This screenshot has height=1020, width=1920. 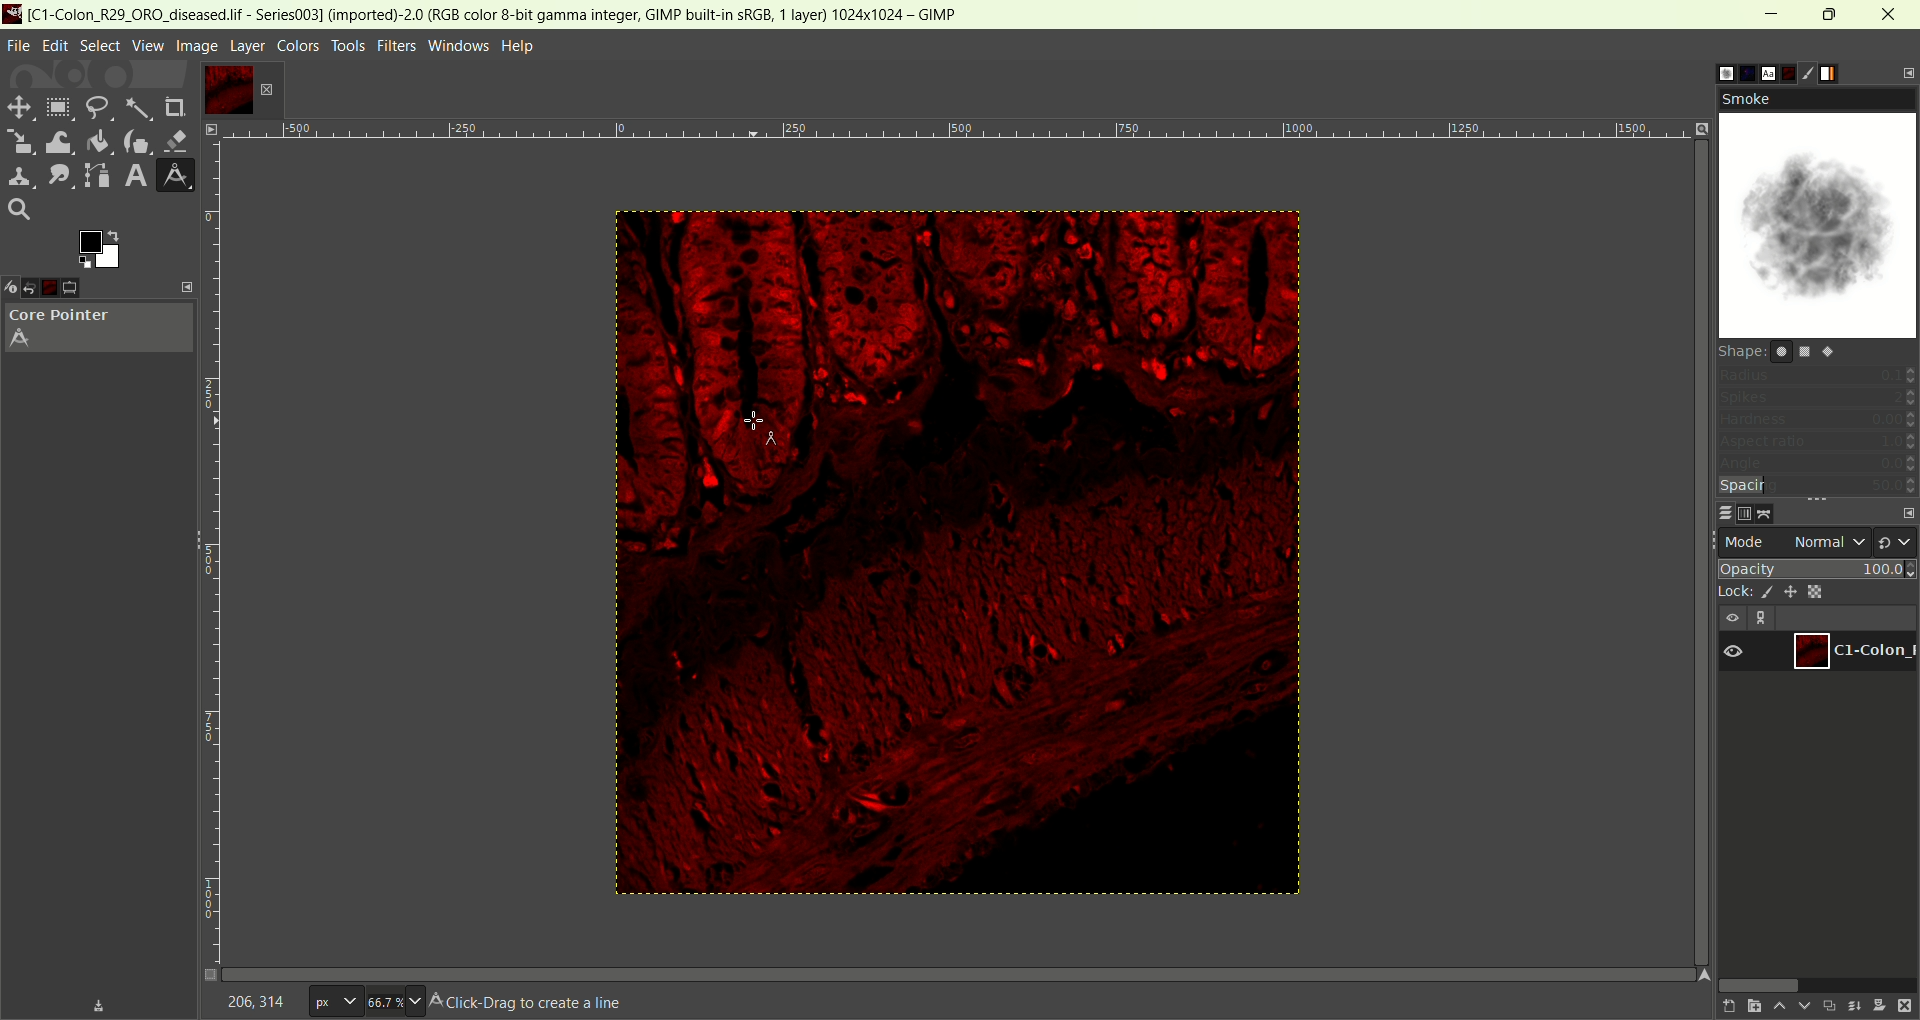 I want to click on search tool, so click(x=19, y=208).